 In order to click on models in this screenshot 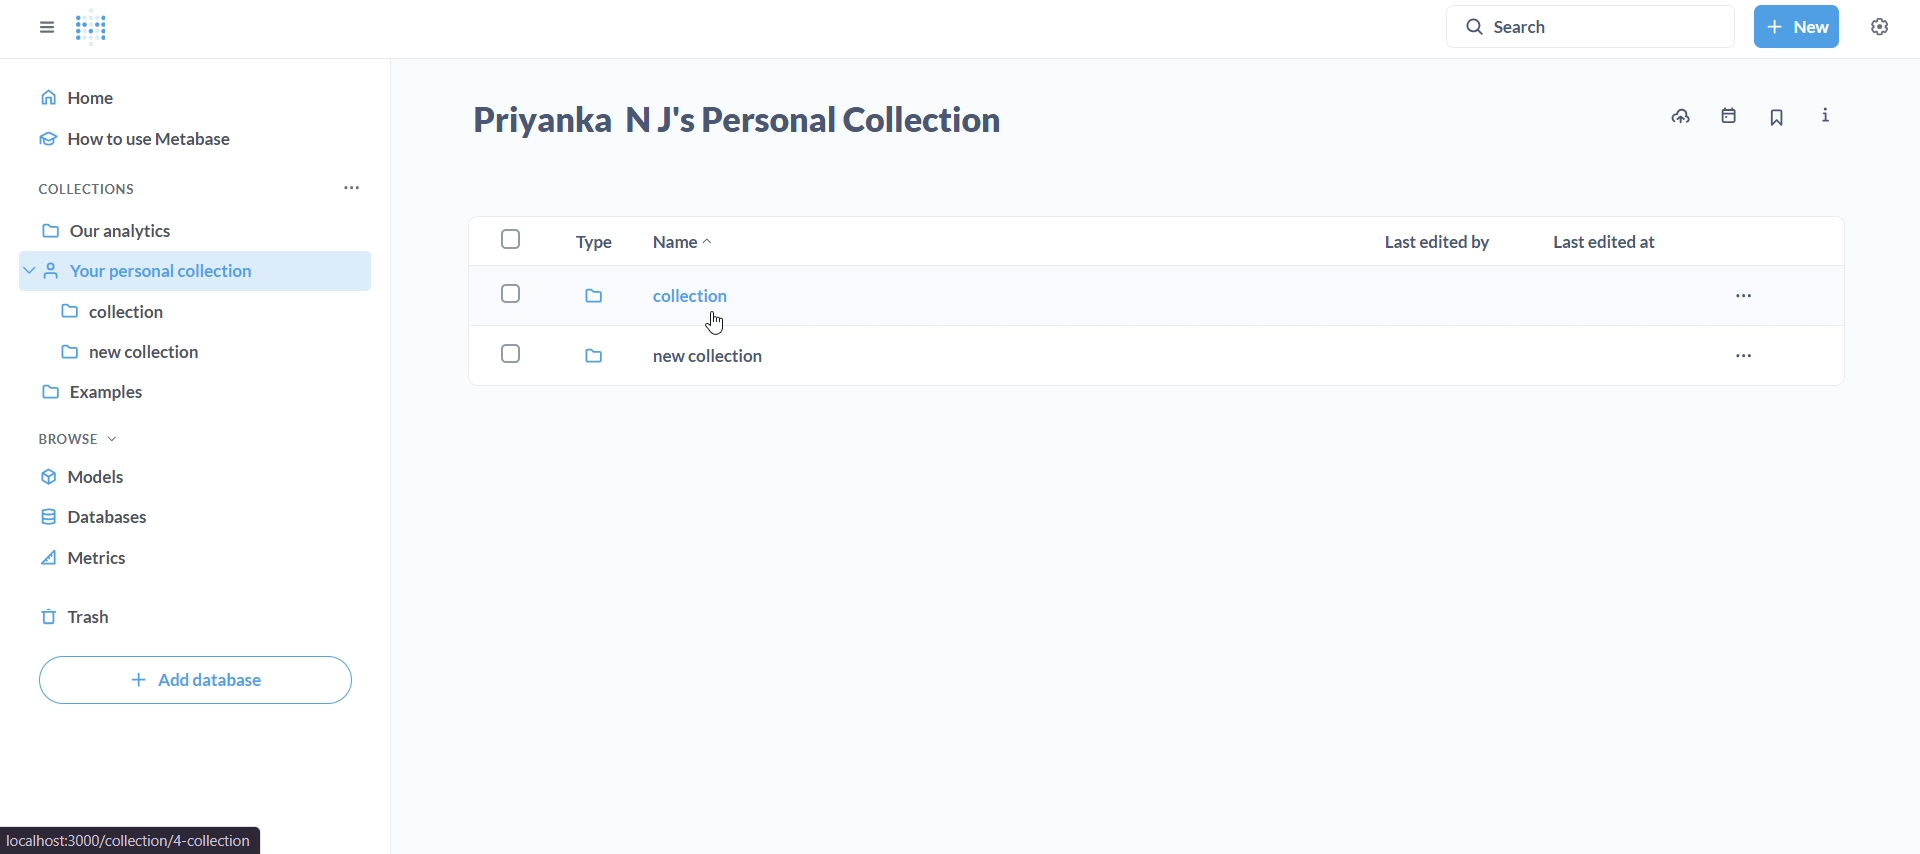, I will do `click(106, 480)`.